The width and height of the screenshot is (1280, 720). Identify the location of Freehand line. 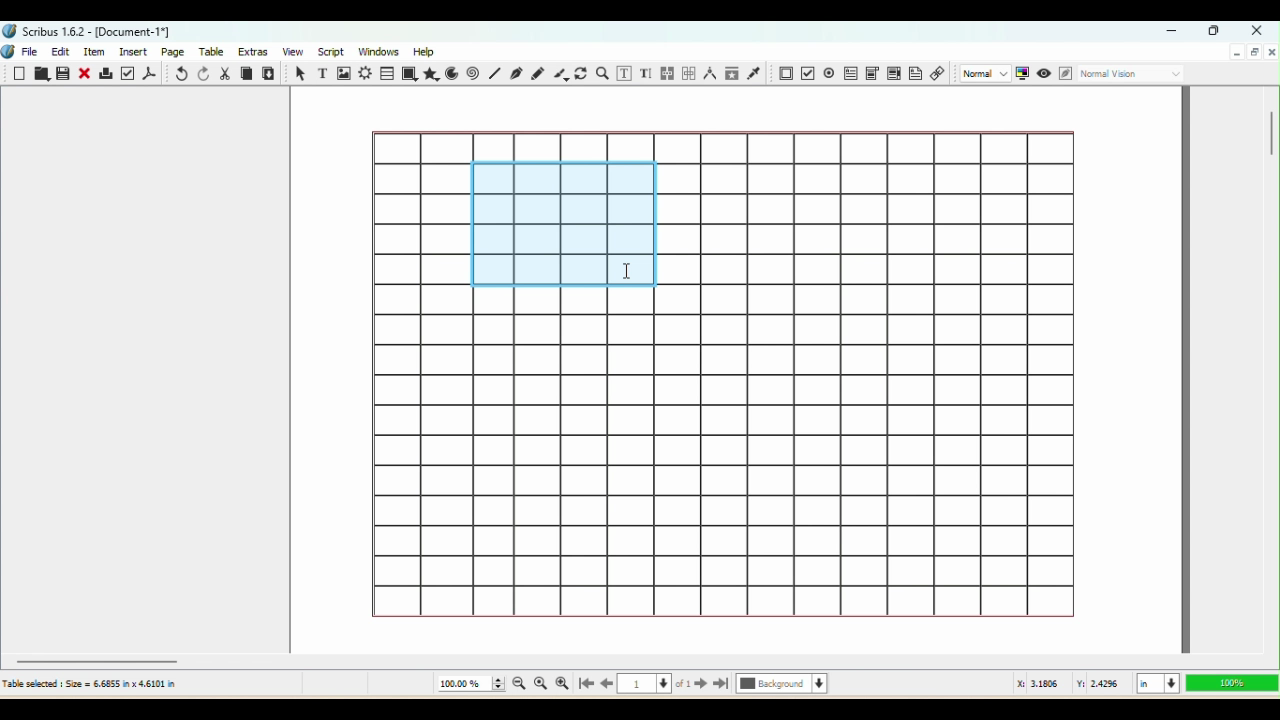
(537, 72).